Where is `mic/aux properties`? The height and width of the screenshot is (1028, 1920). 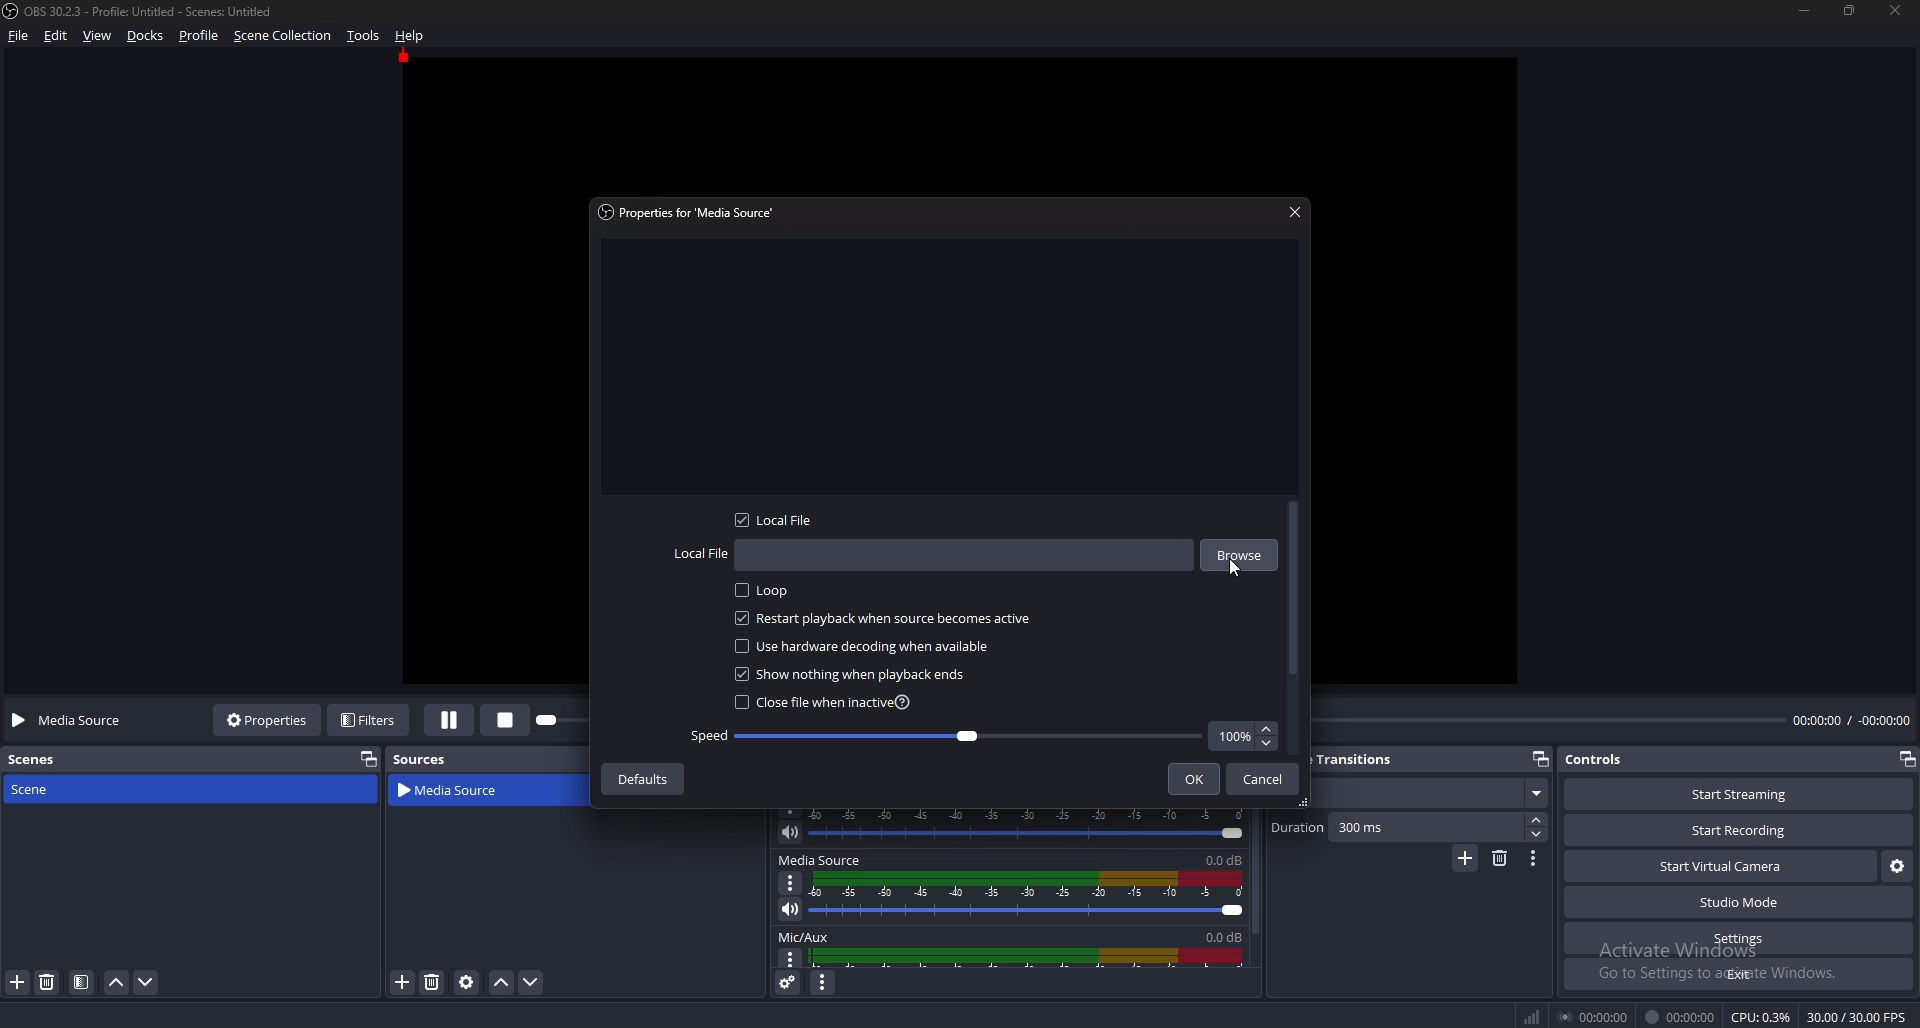 mic/aux properties is located at coordinates (788, 959).